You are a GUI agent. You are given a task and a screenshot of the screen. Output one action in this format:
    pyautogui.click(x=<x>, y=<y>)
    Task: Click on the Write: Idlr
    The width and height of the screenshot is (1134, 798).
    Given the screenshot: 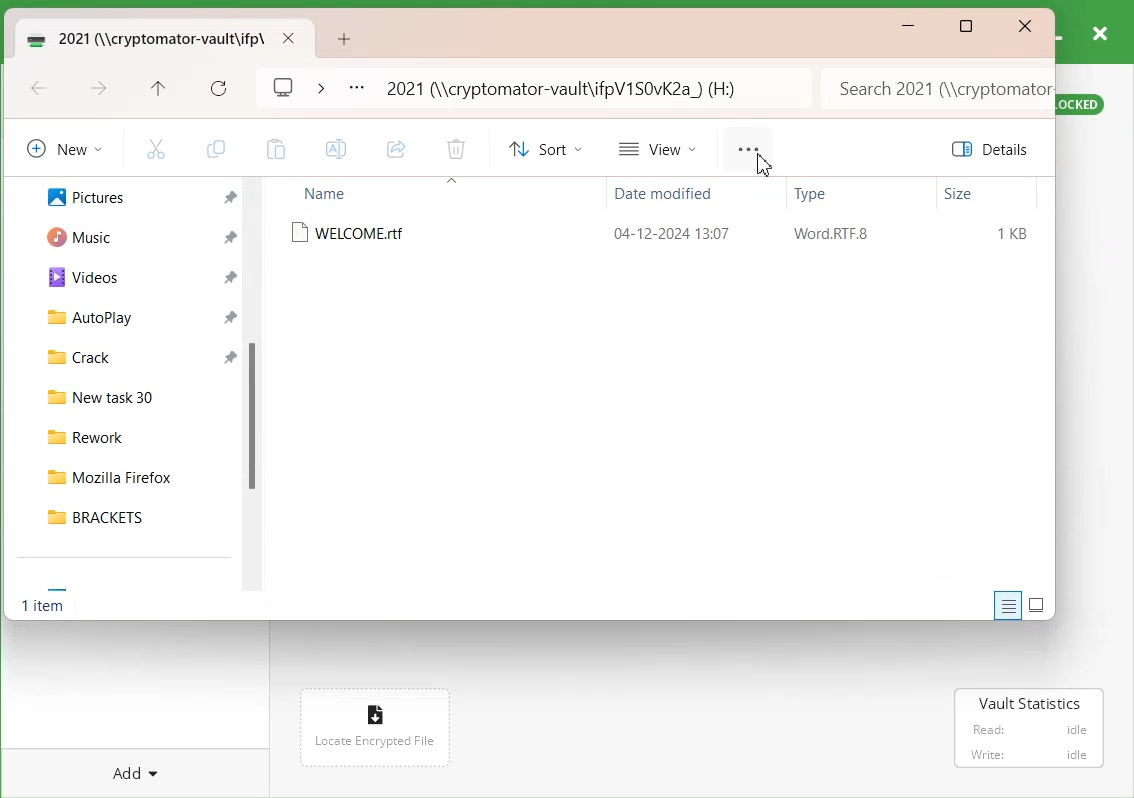 What is the action you would take?
    pyautogui.click(x=1034, y=754)
    